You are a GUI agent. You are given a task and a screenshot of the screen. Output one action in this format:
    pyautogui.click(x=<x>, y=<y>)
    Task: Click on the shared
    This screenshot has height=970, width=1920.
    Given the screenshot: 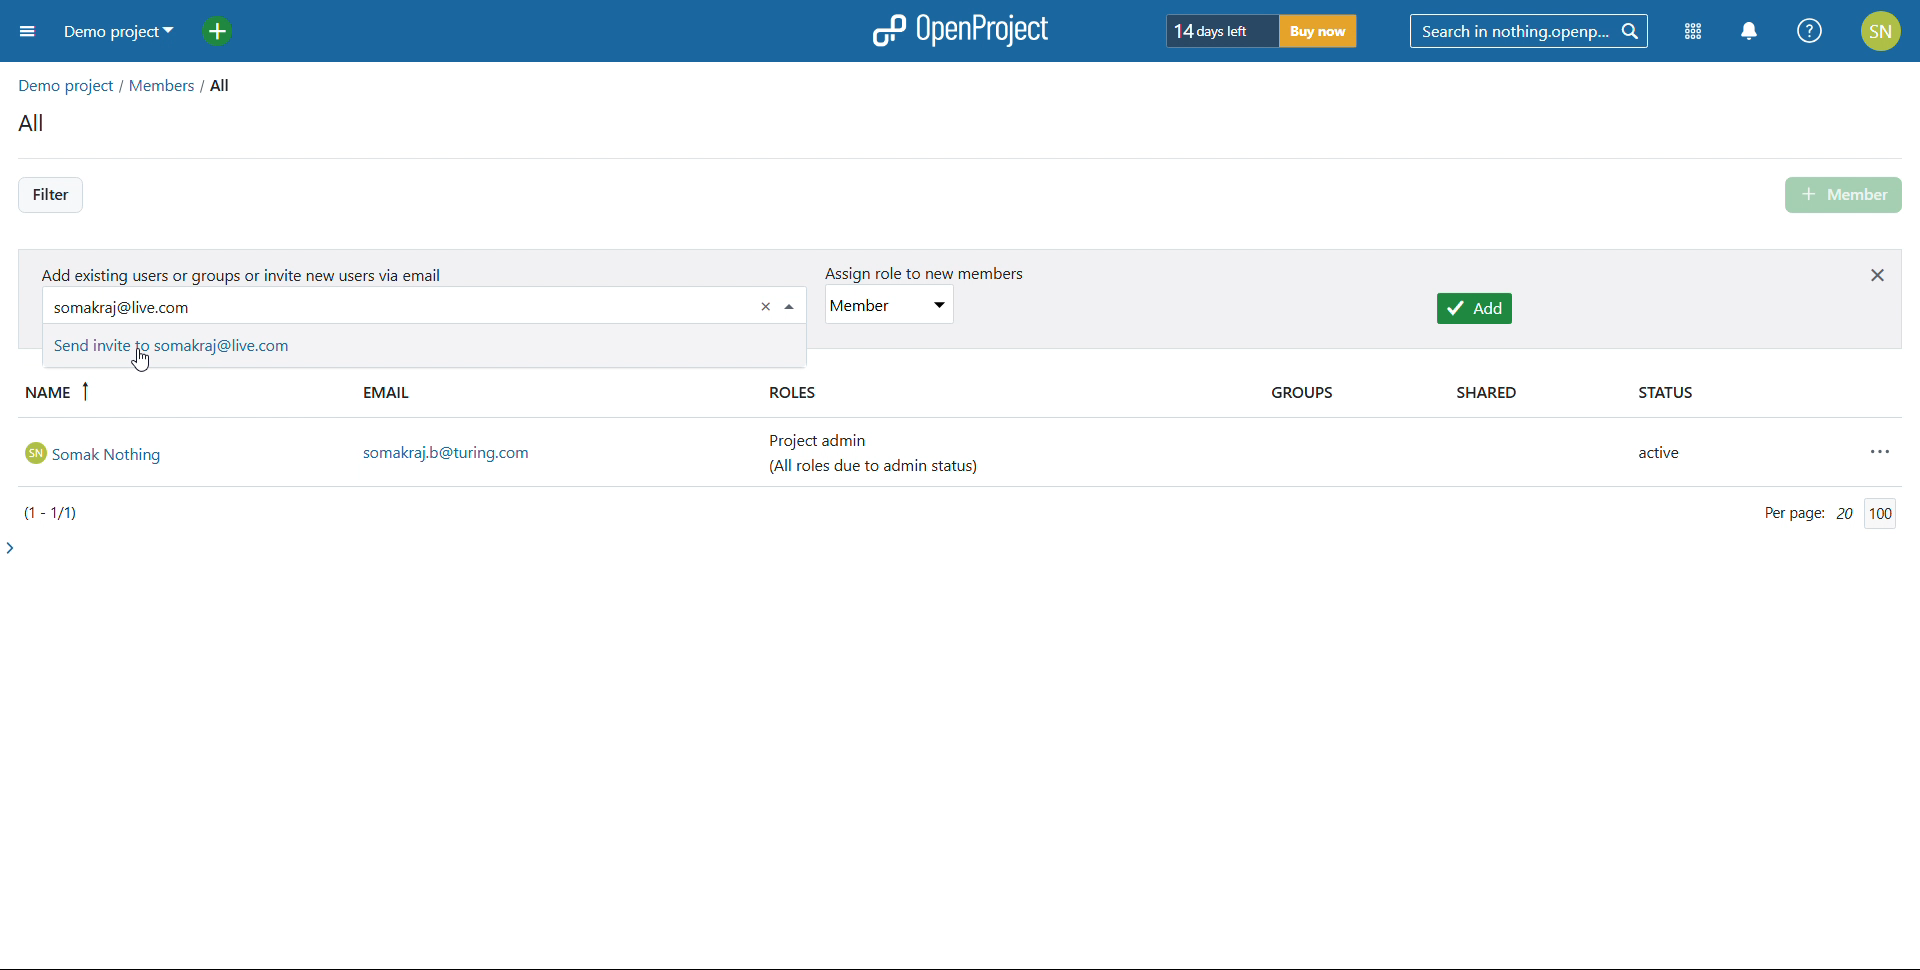 What is the action you would take?
    pyautogui.click(x=1523, y=394)
    